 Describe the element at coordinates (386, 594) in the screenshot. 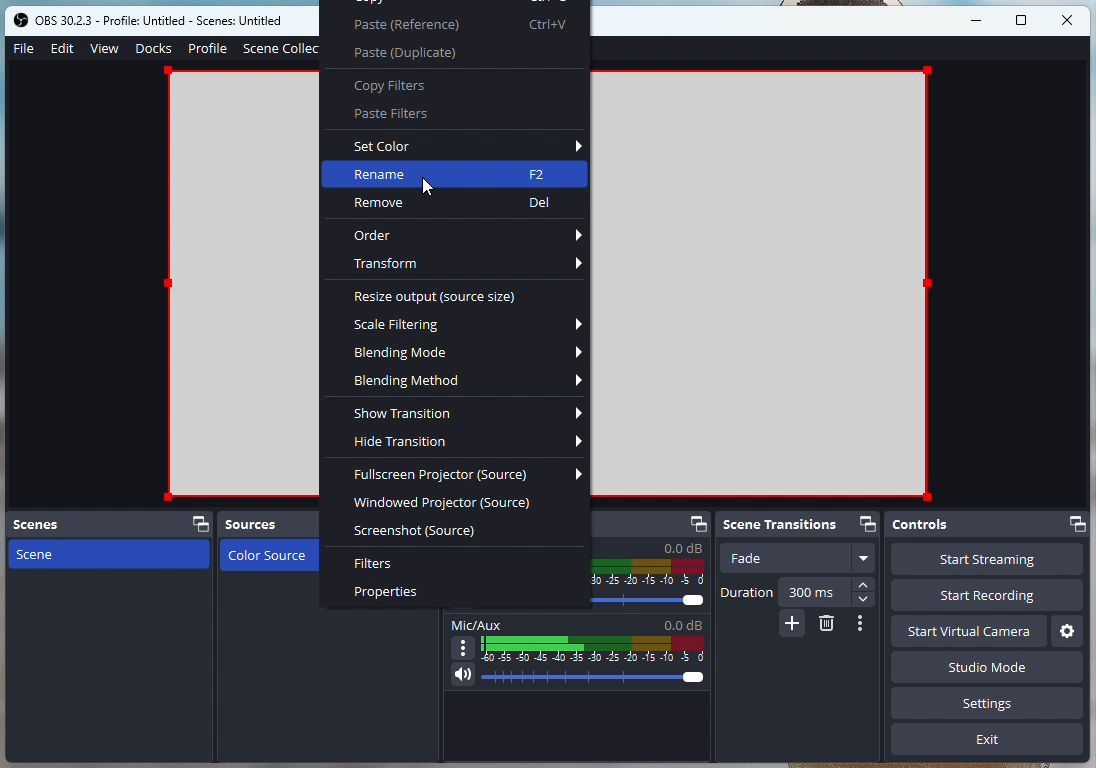

I see `Properties` at that location.